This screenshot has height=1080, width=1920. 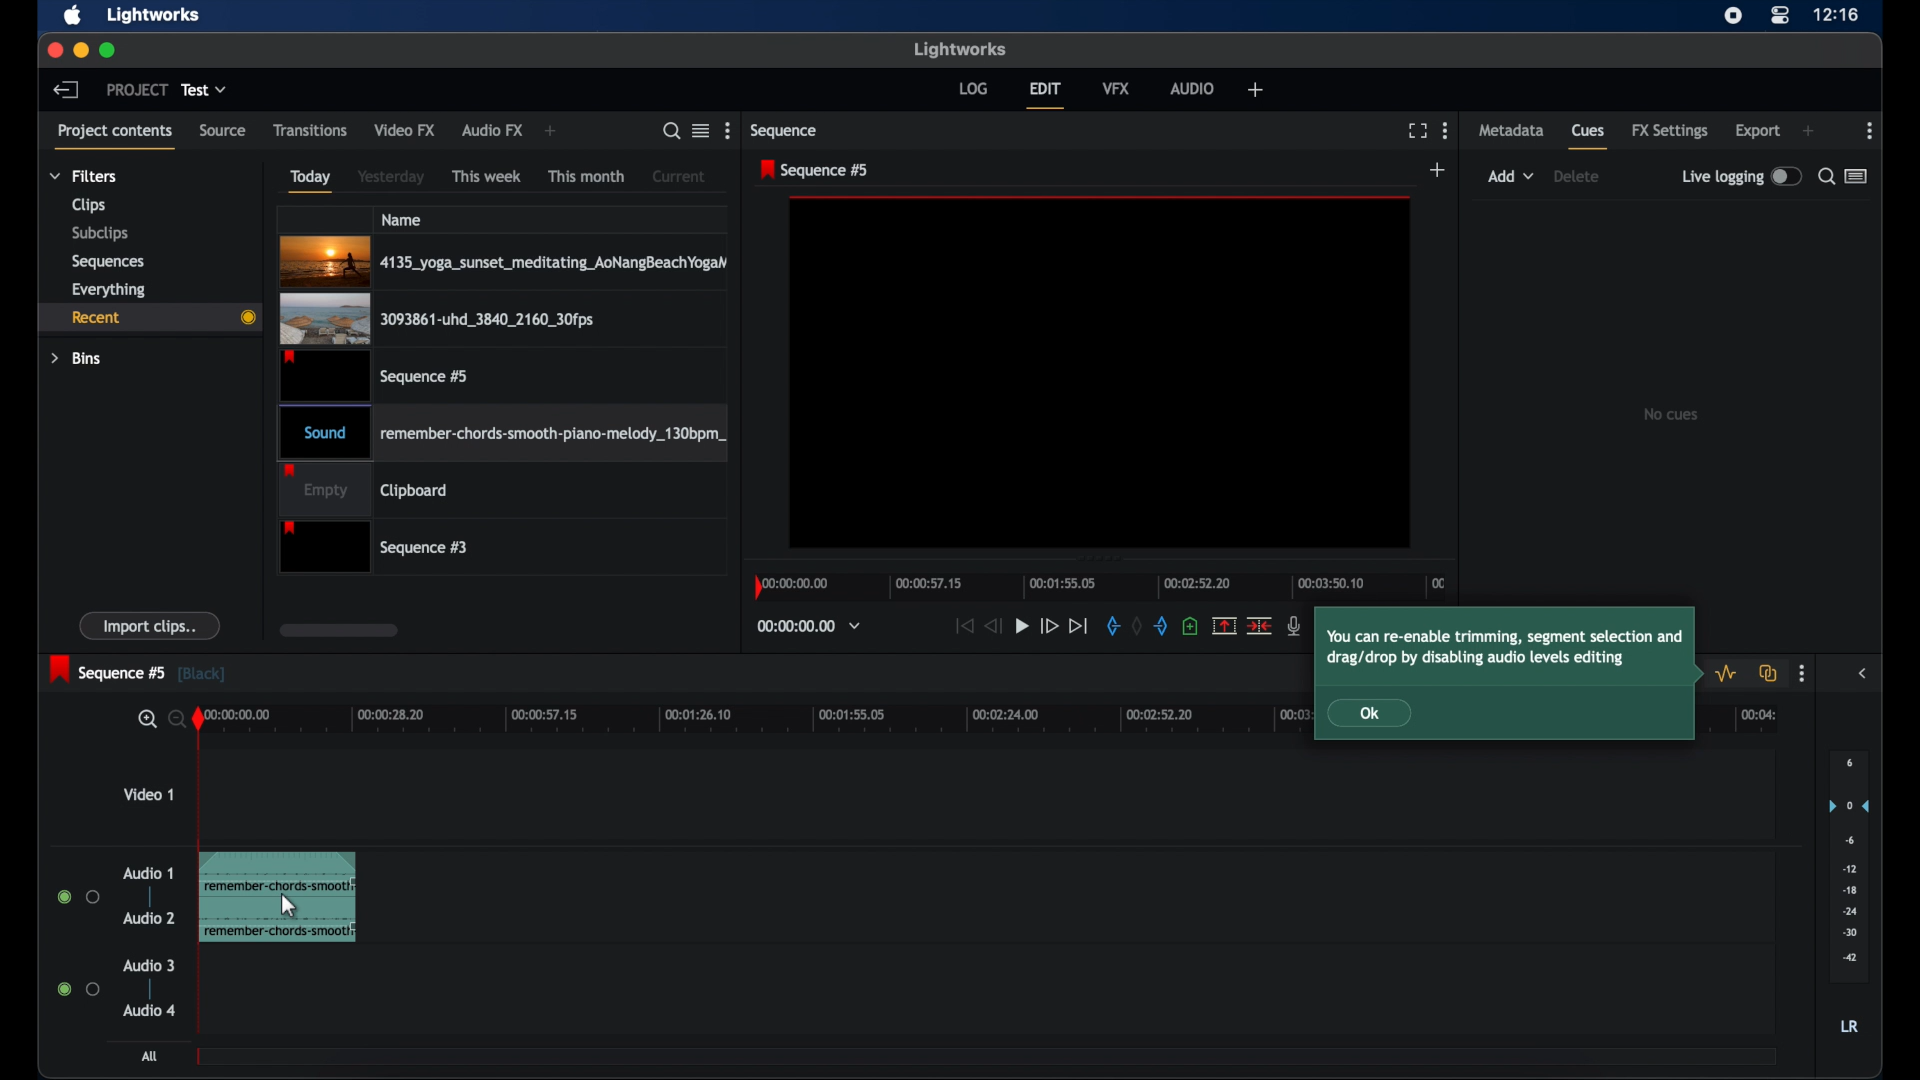 What do you see at coordinates (1732, 15) in the screenshot?
I see `screen recorder icon` at bounding box center [1732, 15].